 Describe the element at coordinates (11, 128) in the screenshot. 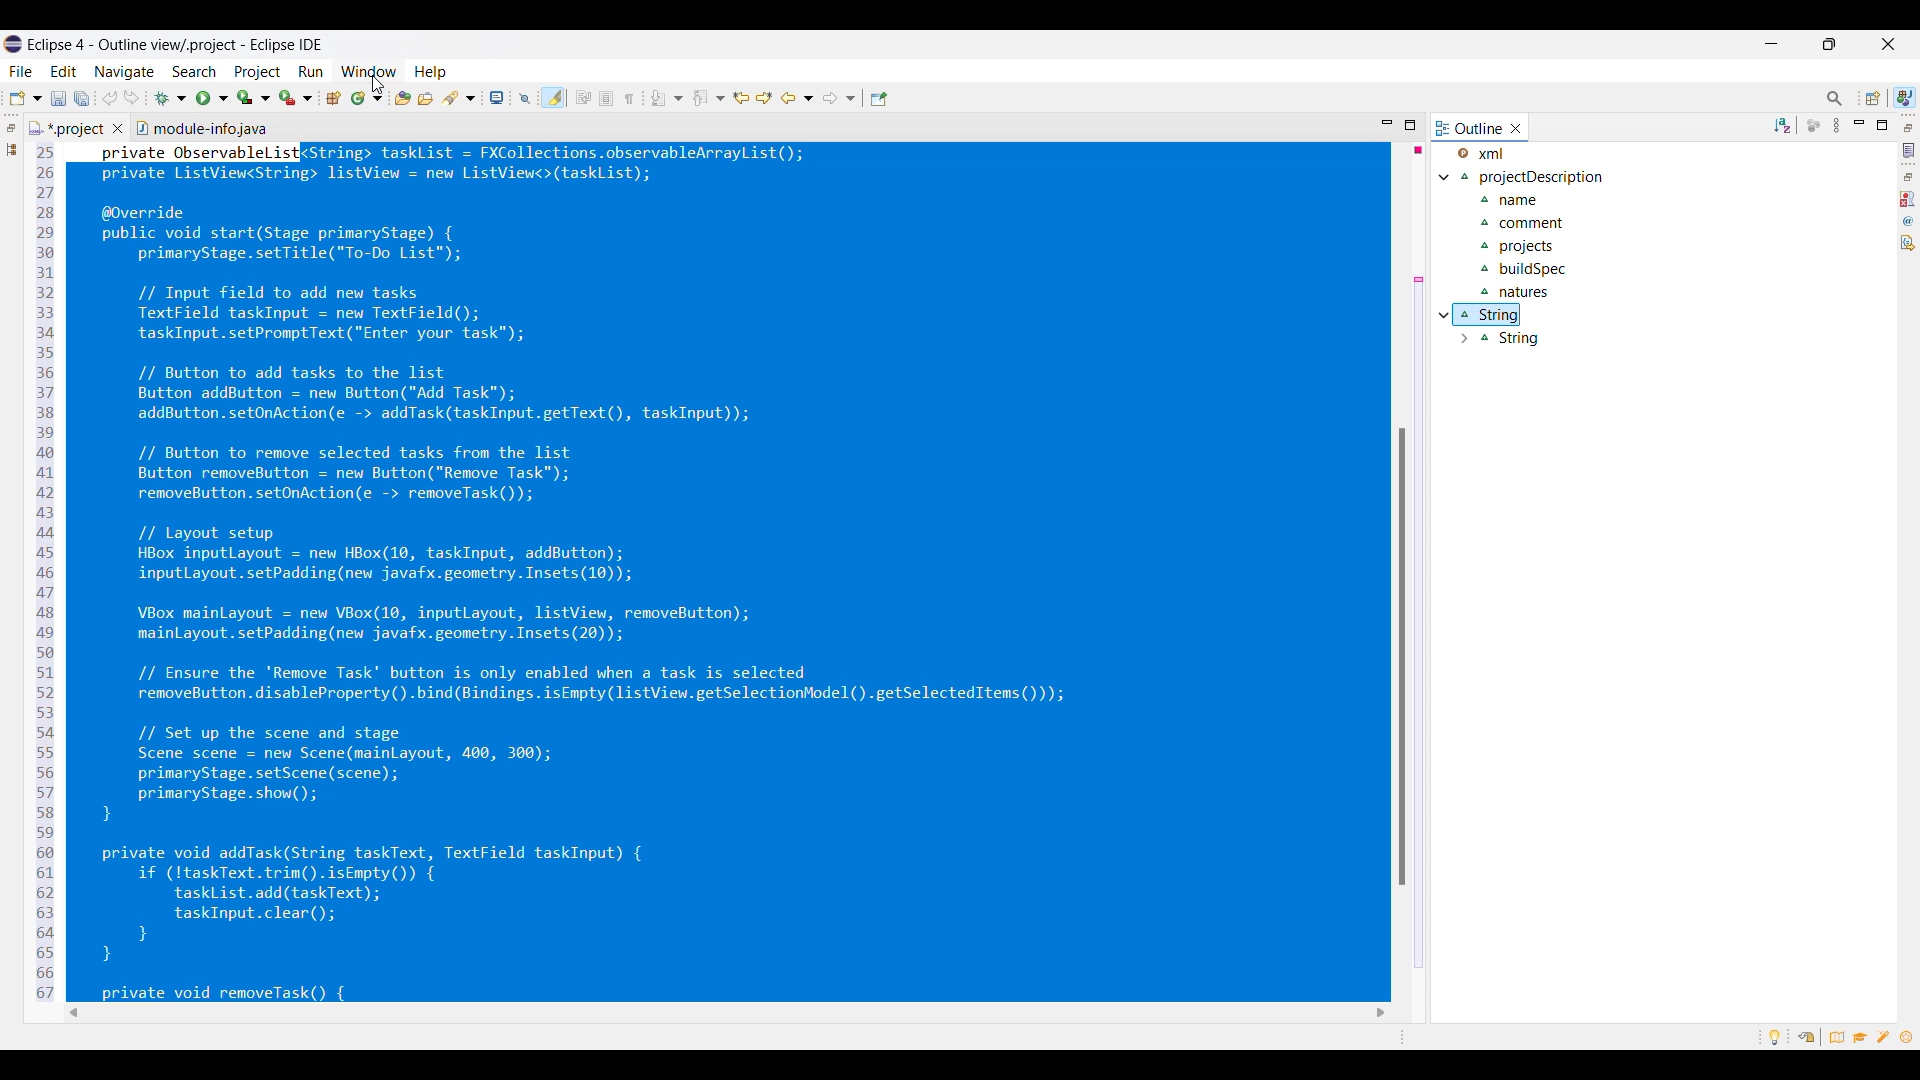

I see `Restore` at that location.